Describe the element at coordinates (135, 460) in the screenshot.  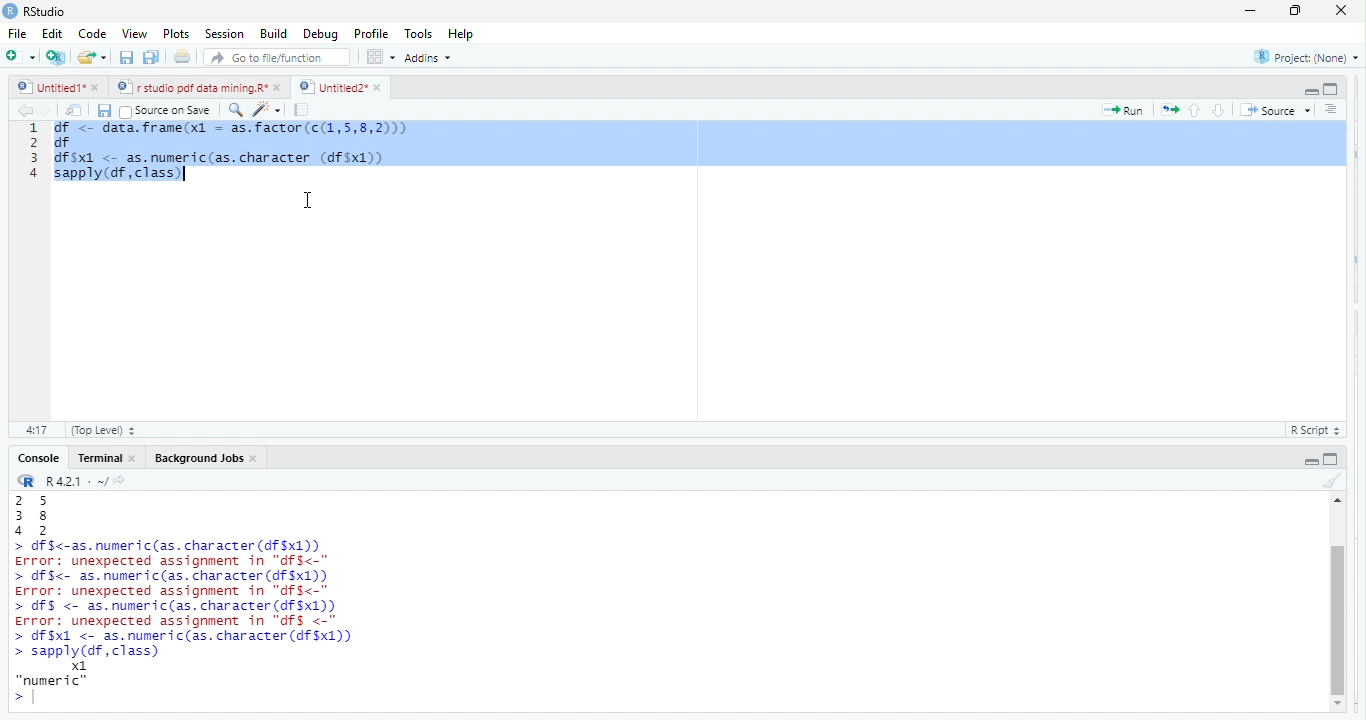
I see `close` at that location.